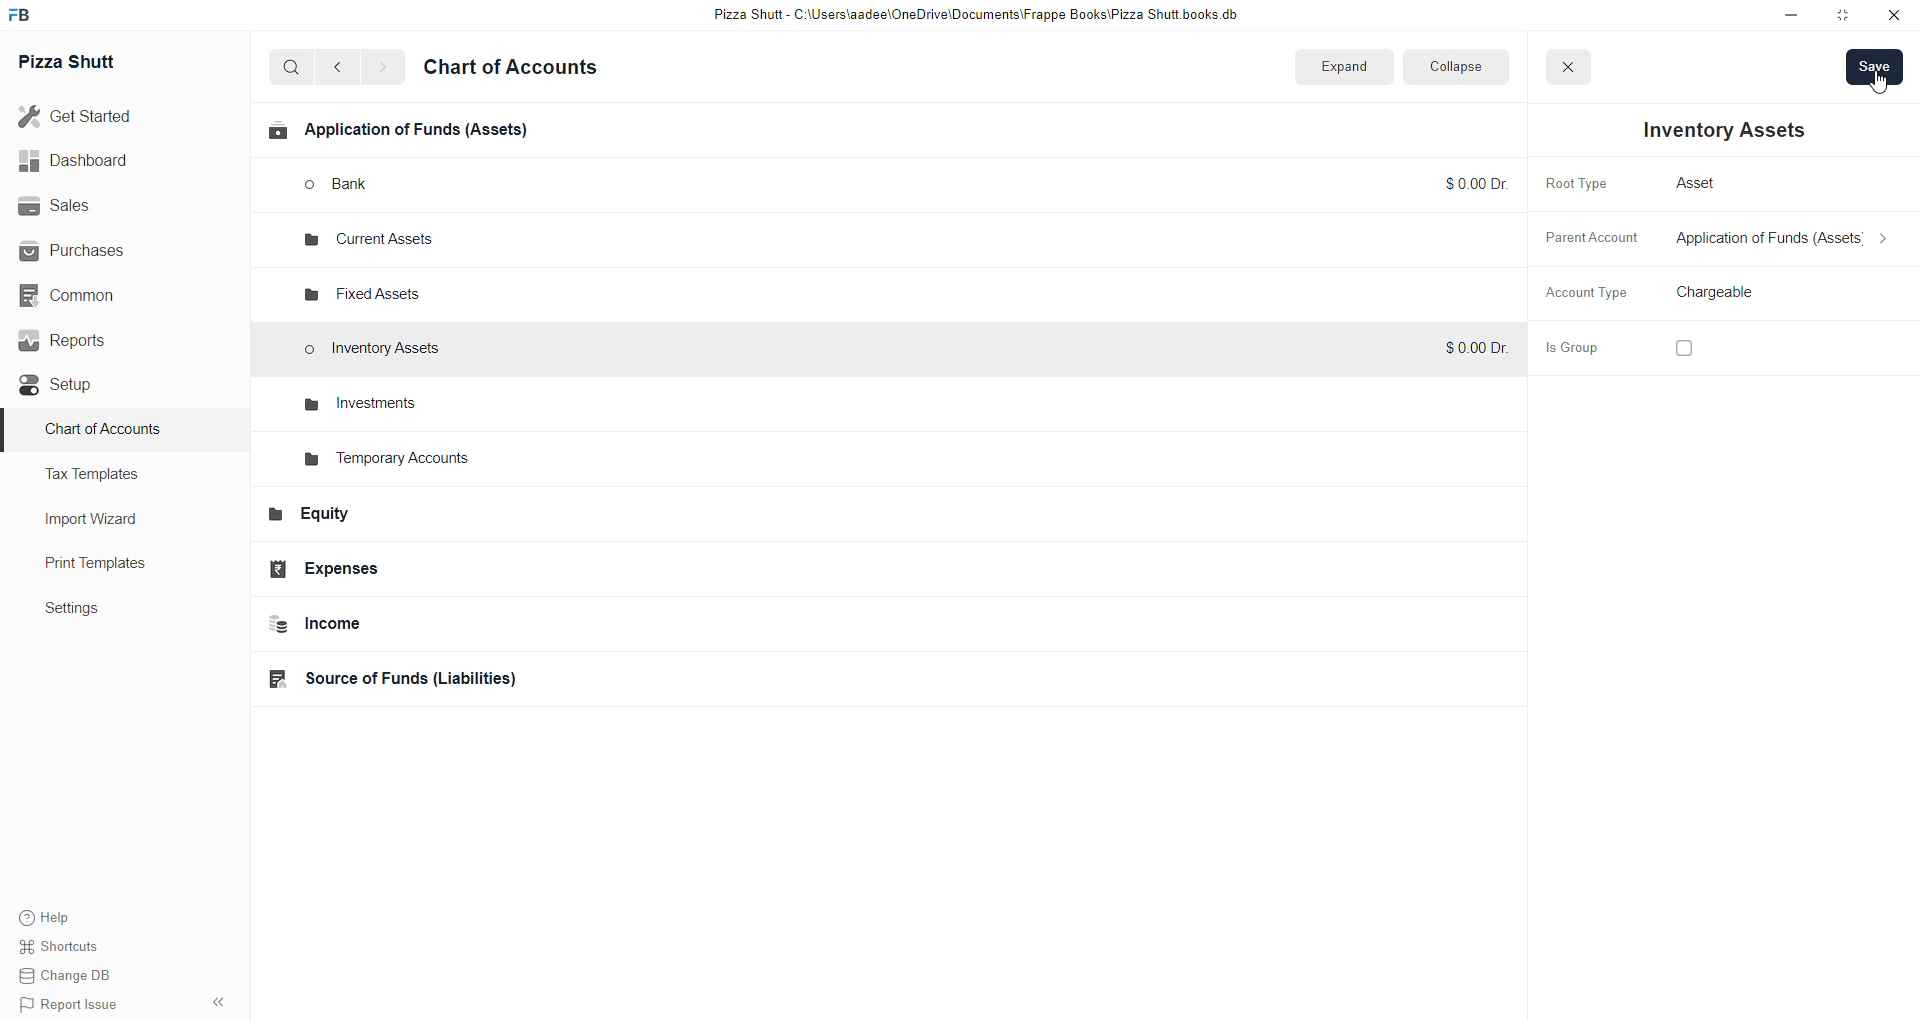 The height and width of the screenshot is (1020, 1920). What do you see at coordinates (411, 519) in the screenshot?
I see `Equity ` at bounding box center [411, 519].